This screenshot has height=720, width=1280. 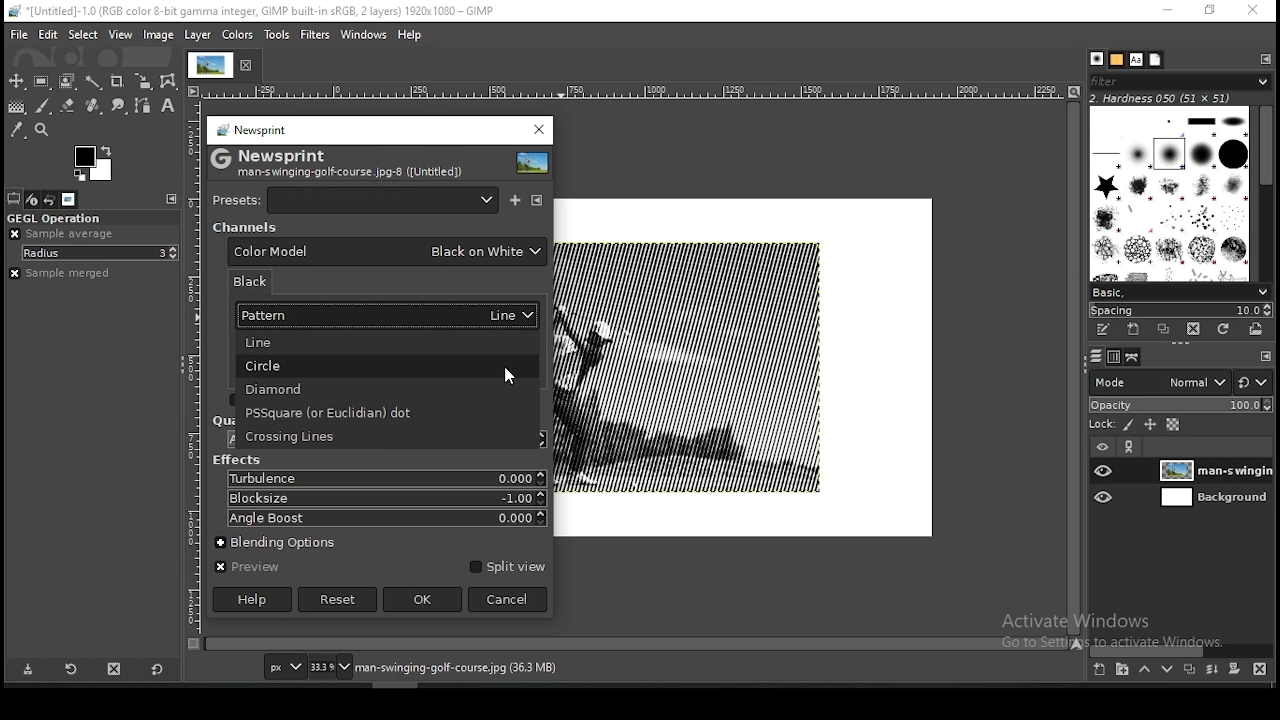 I want to click on configure this tab, so click(x=1263, y=58).